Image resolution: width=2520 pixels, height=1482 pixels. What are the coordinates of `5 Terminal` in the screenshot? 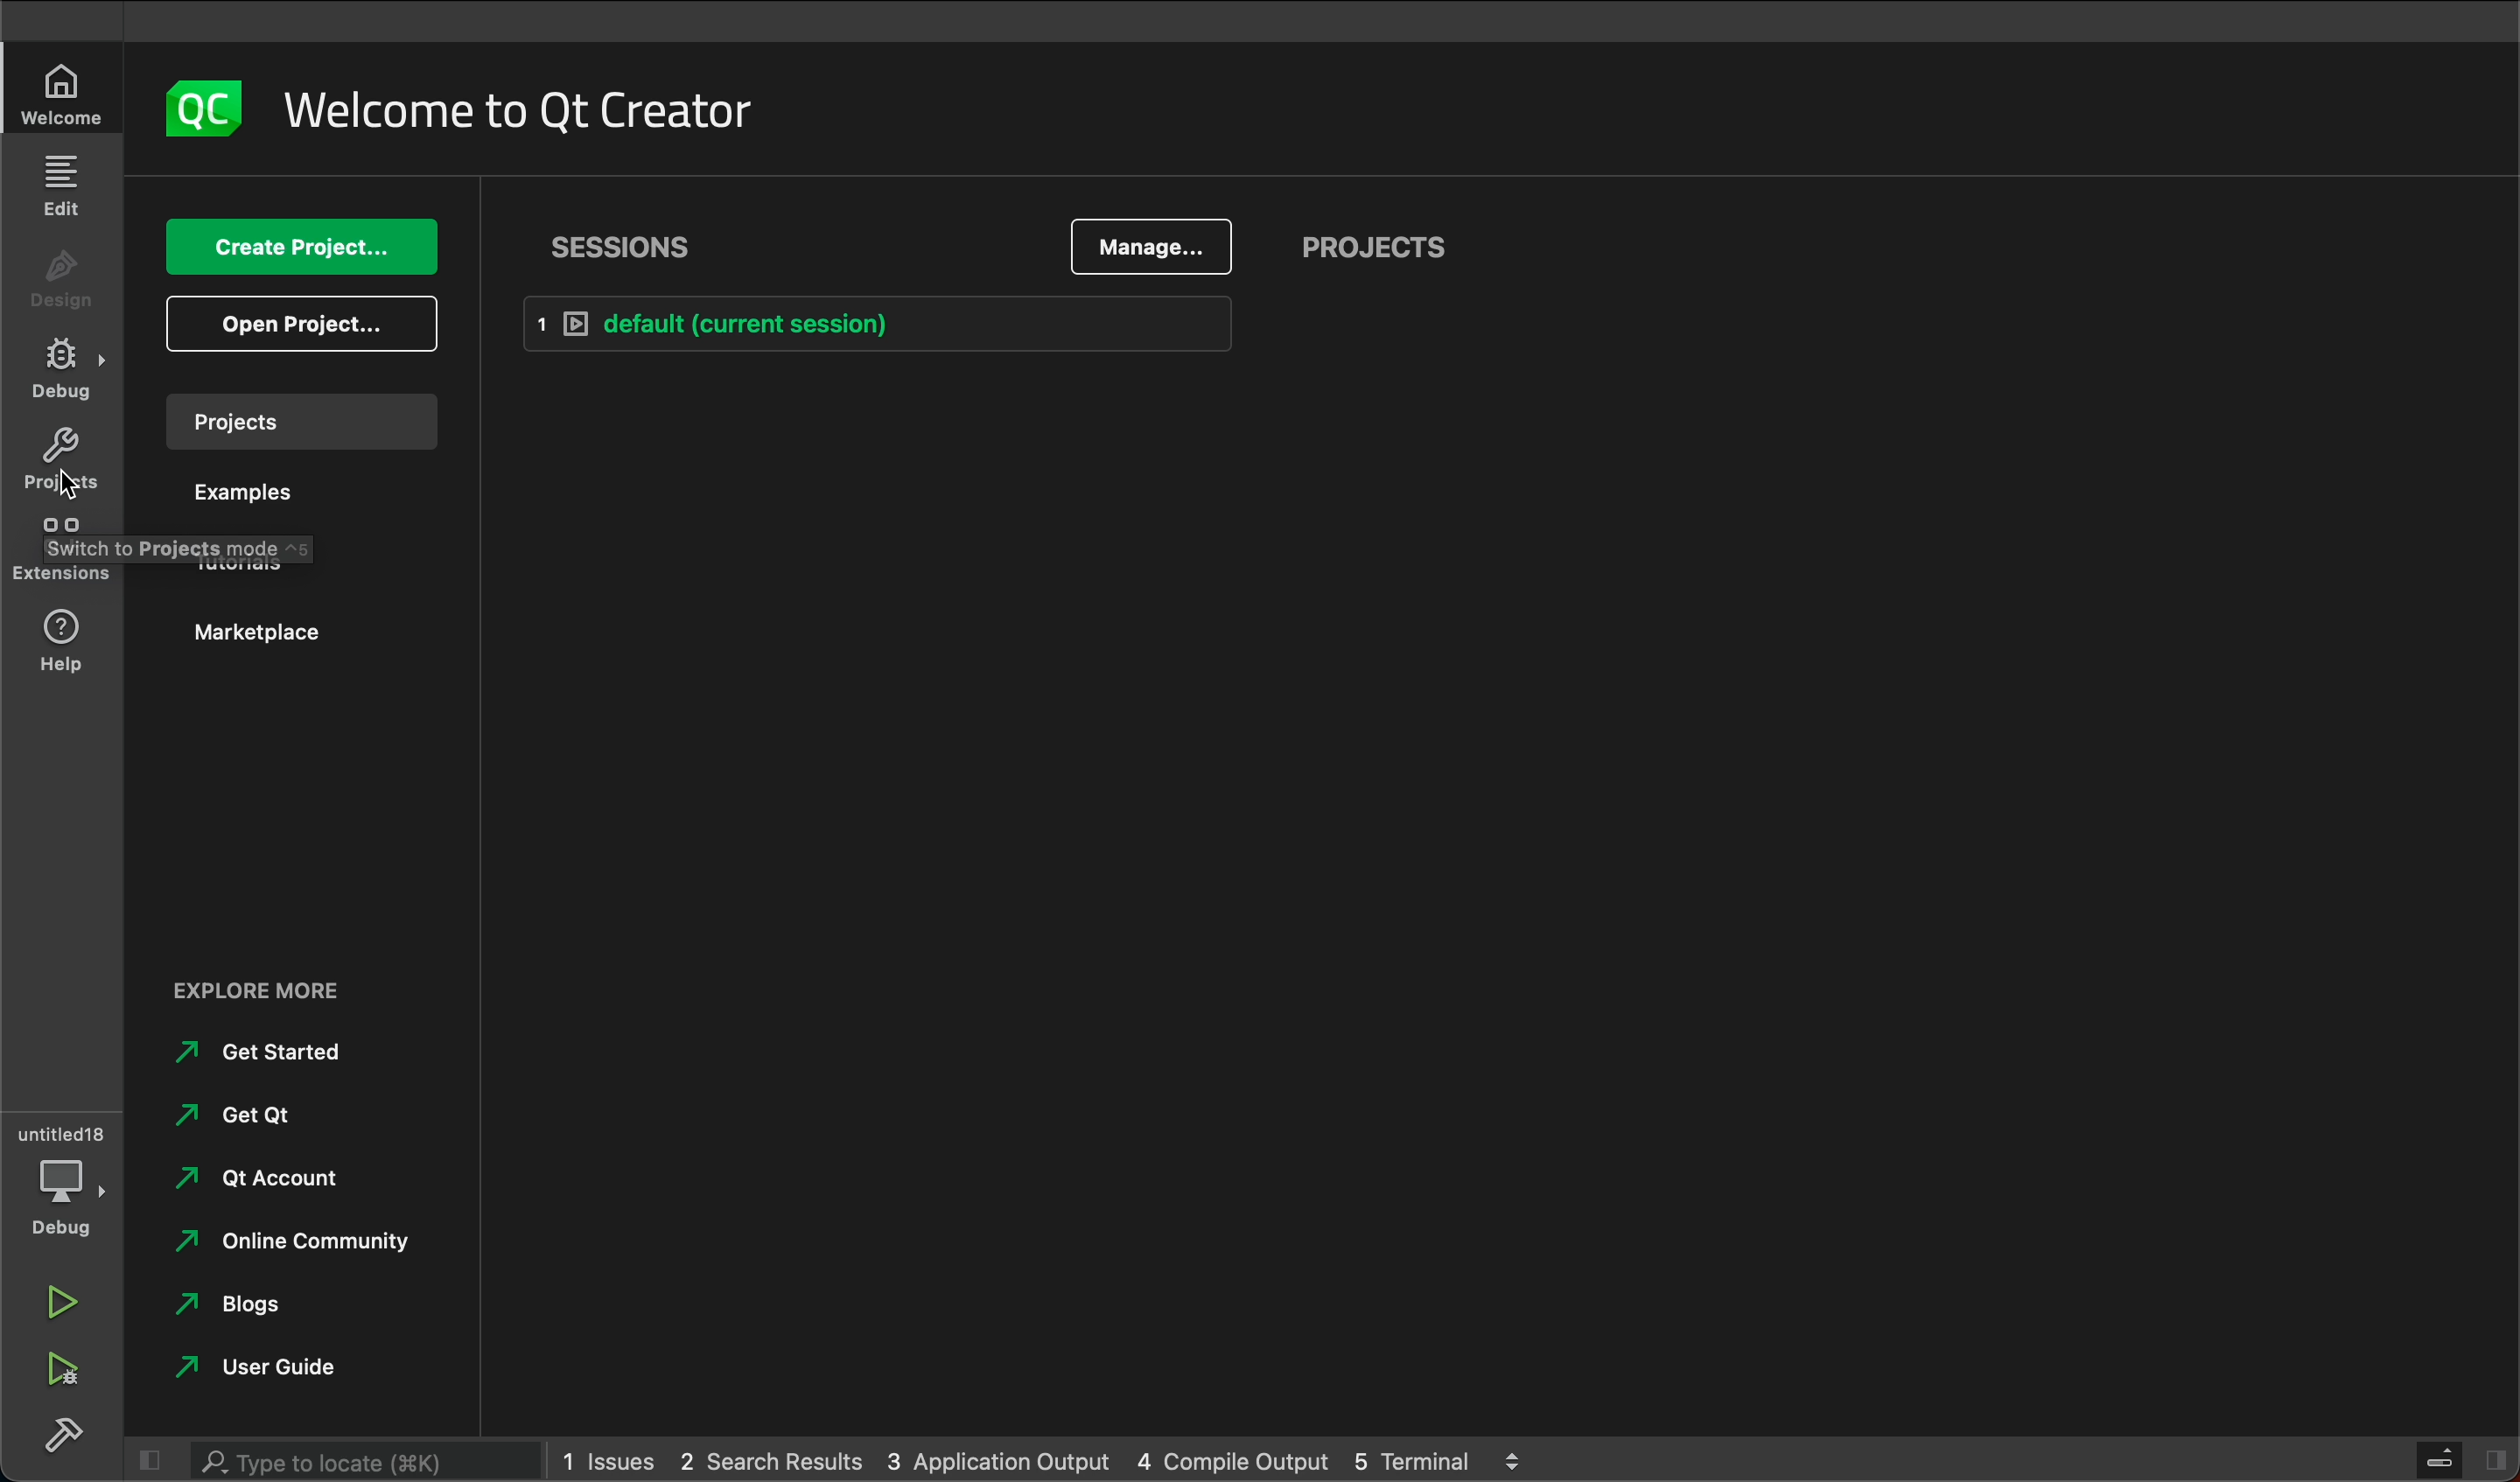 It's located at (1414, 1462).